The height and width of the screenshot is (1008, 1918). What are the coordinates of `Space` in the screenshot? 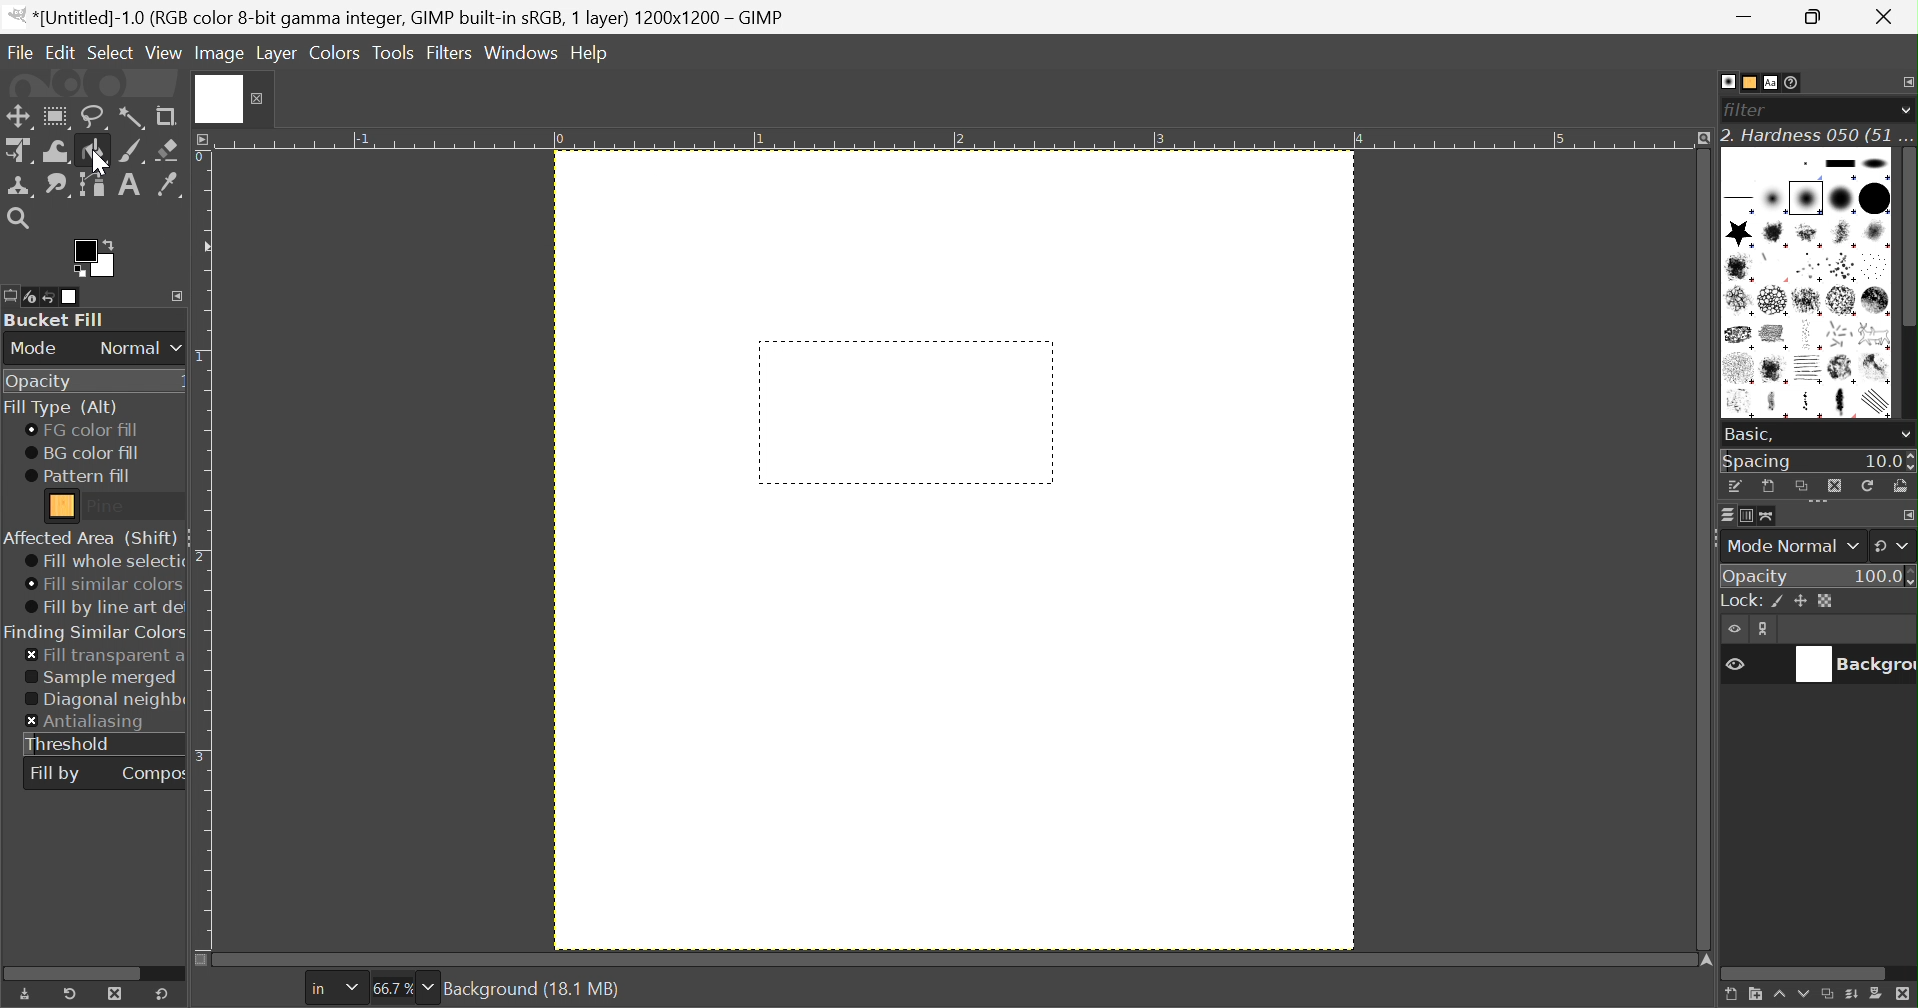 It's located at (1758, 462).